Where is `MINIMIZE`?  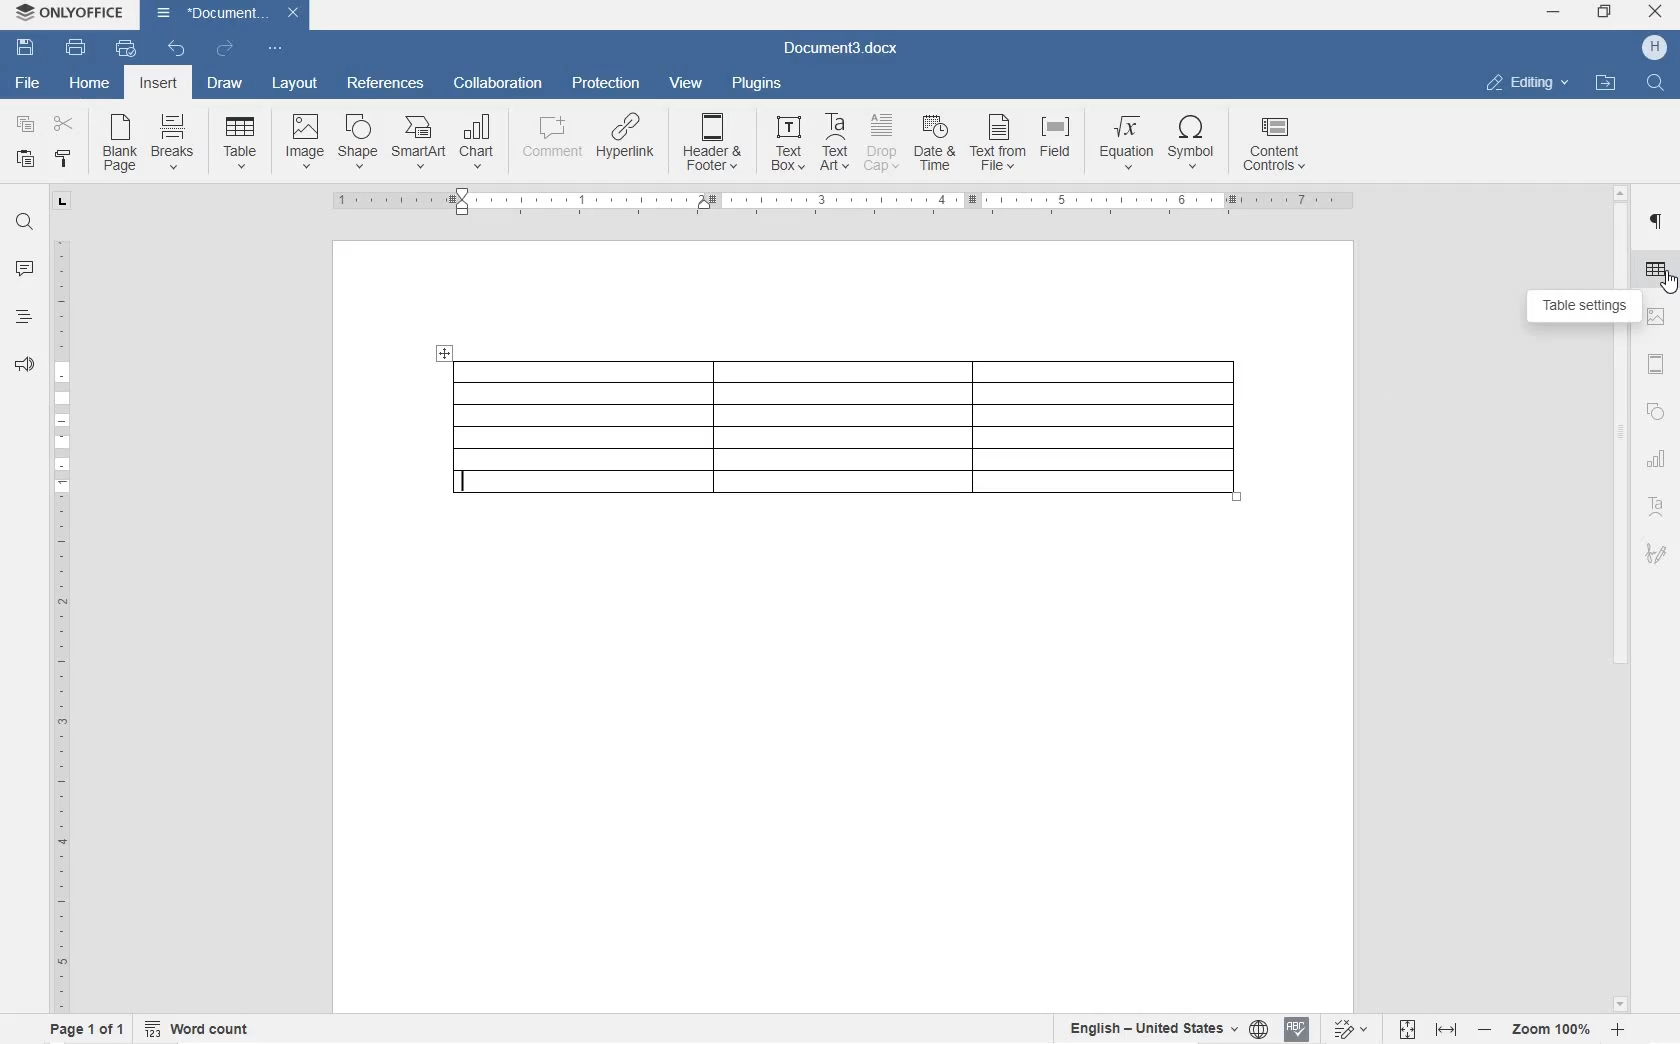 MINIMIZE is located at coordinates (1554, 12).